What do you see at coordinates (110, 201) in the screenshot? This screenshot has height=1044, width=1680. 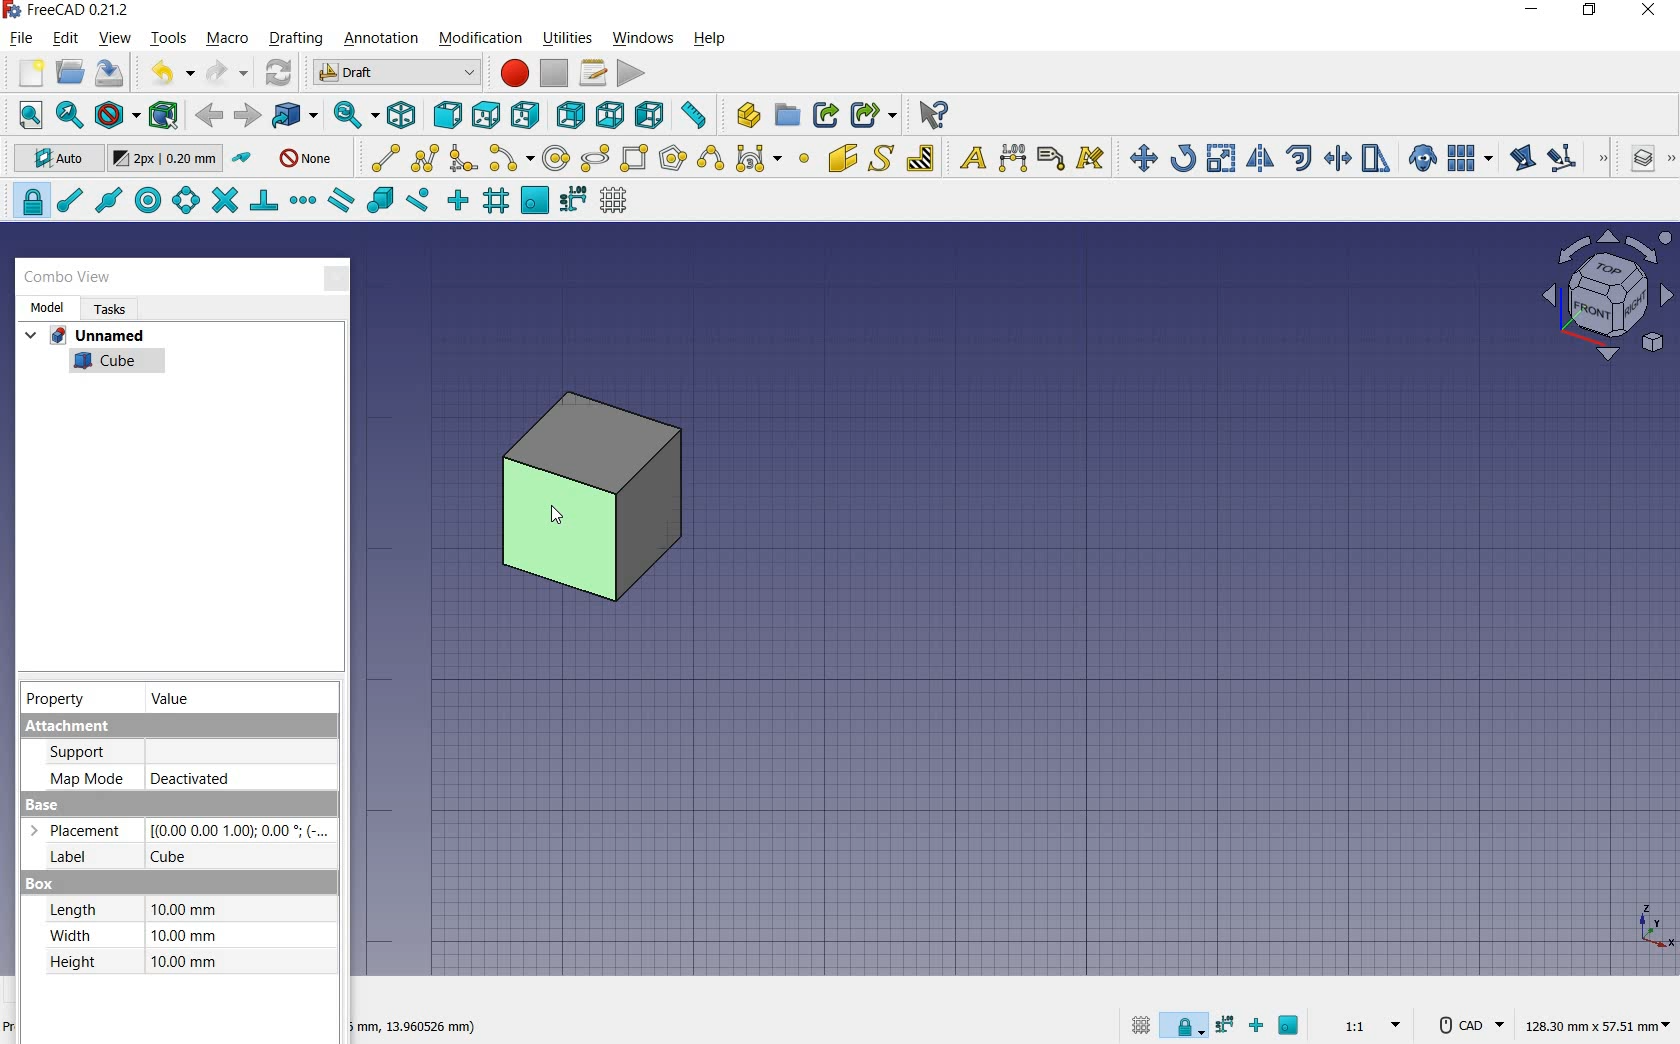 I see `snap midpoint` at bounding box center [110, 201].